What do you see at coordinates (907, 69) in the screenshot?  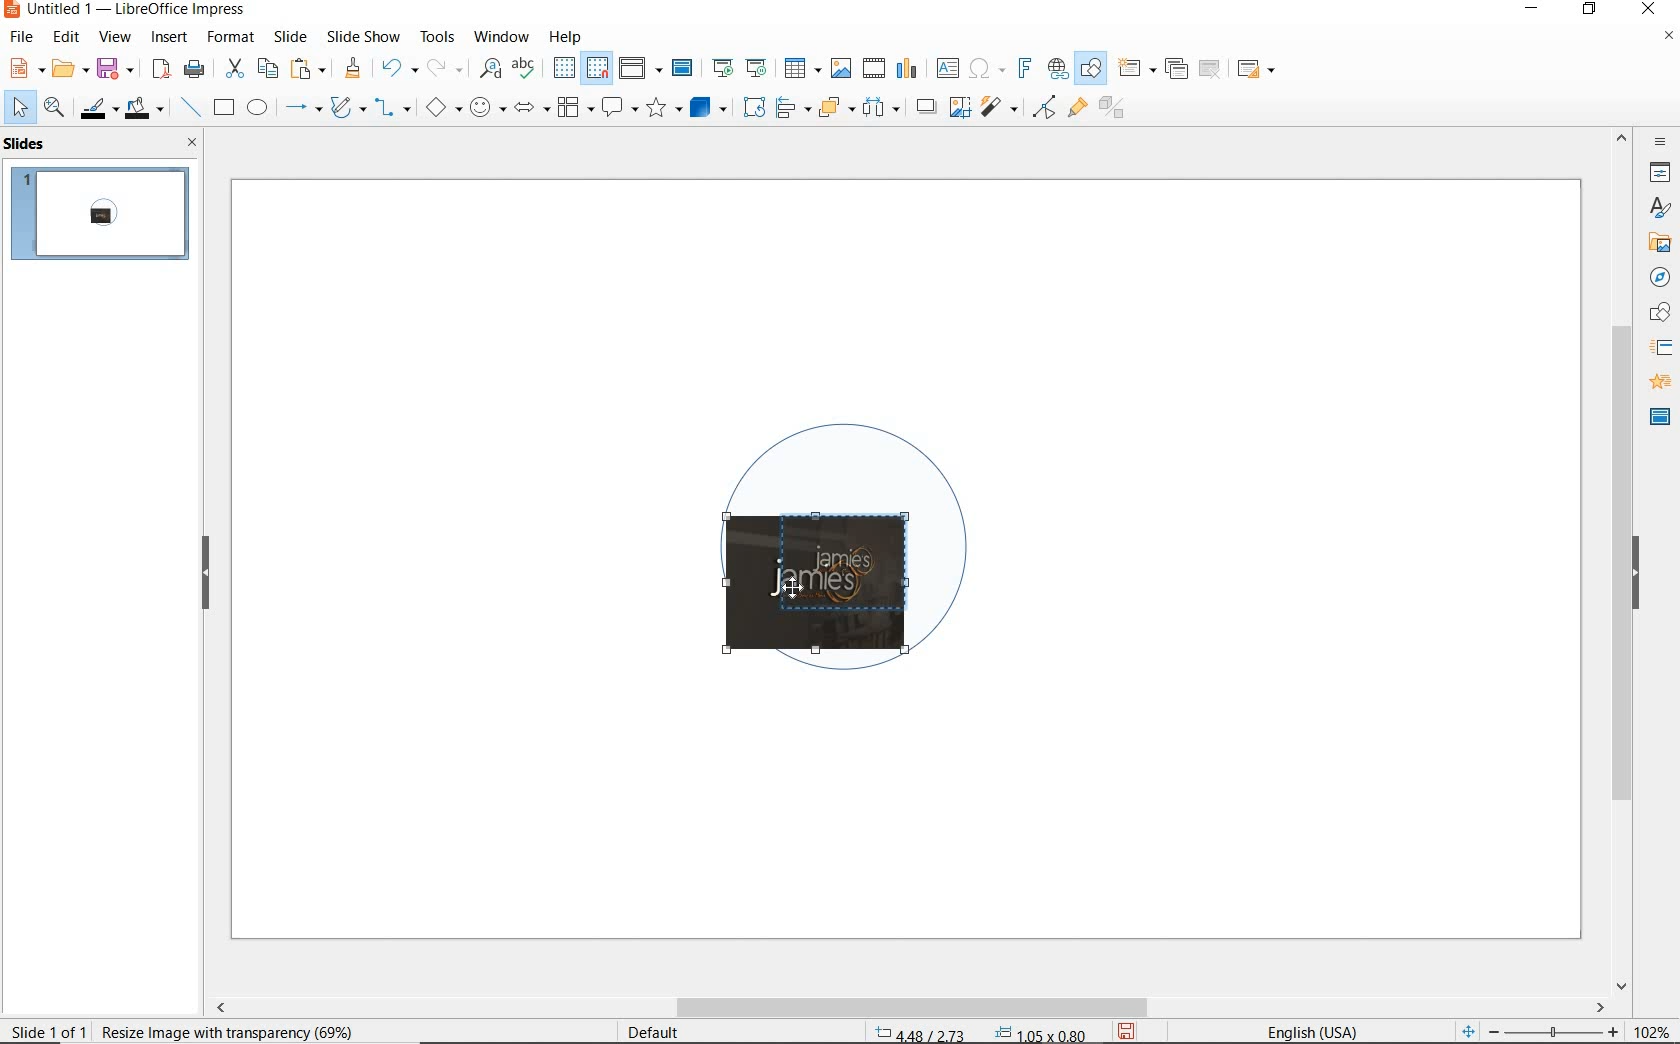 I see `insert chart` at bounding box center [907, 69].